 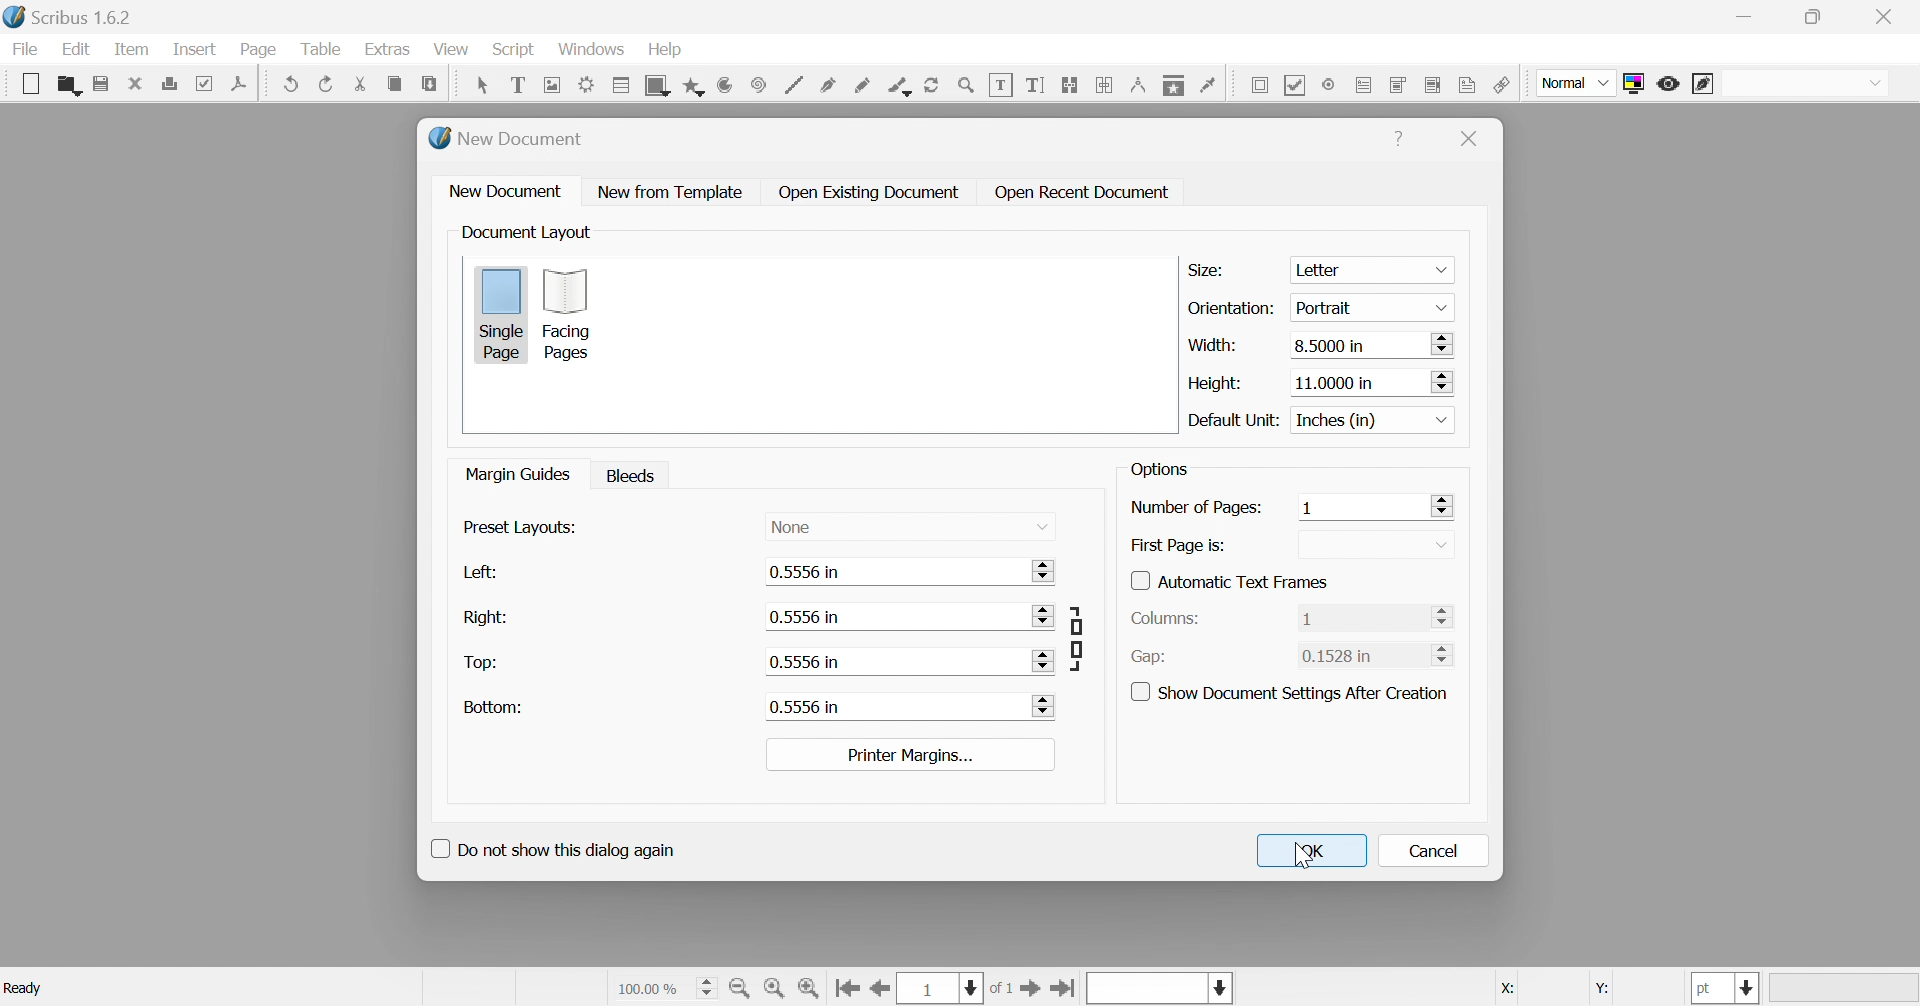 I want to click on select current layer, so click(x=1221, y=987).